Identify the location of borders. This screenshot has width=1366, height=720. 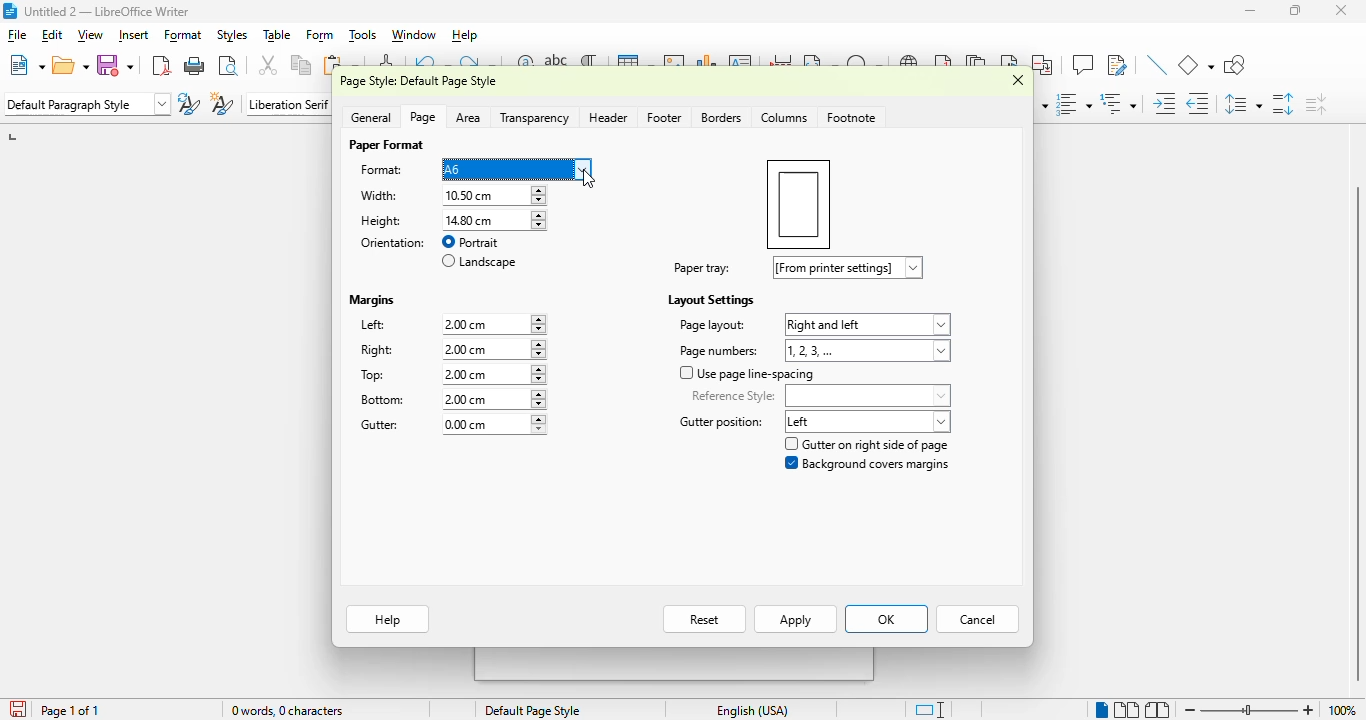
(720, 117).